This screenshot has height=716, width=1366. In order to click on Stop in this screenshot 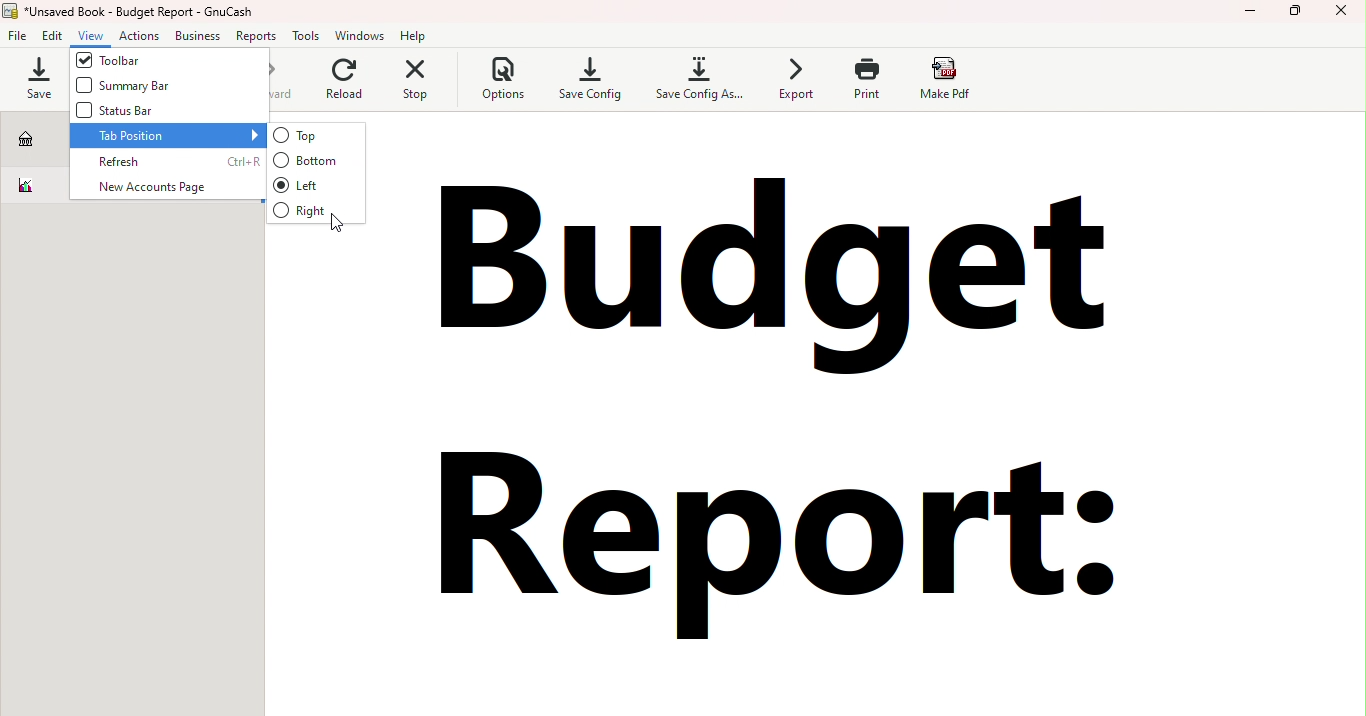, I will do `click(429, 86)`.